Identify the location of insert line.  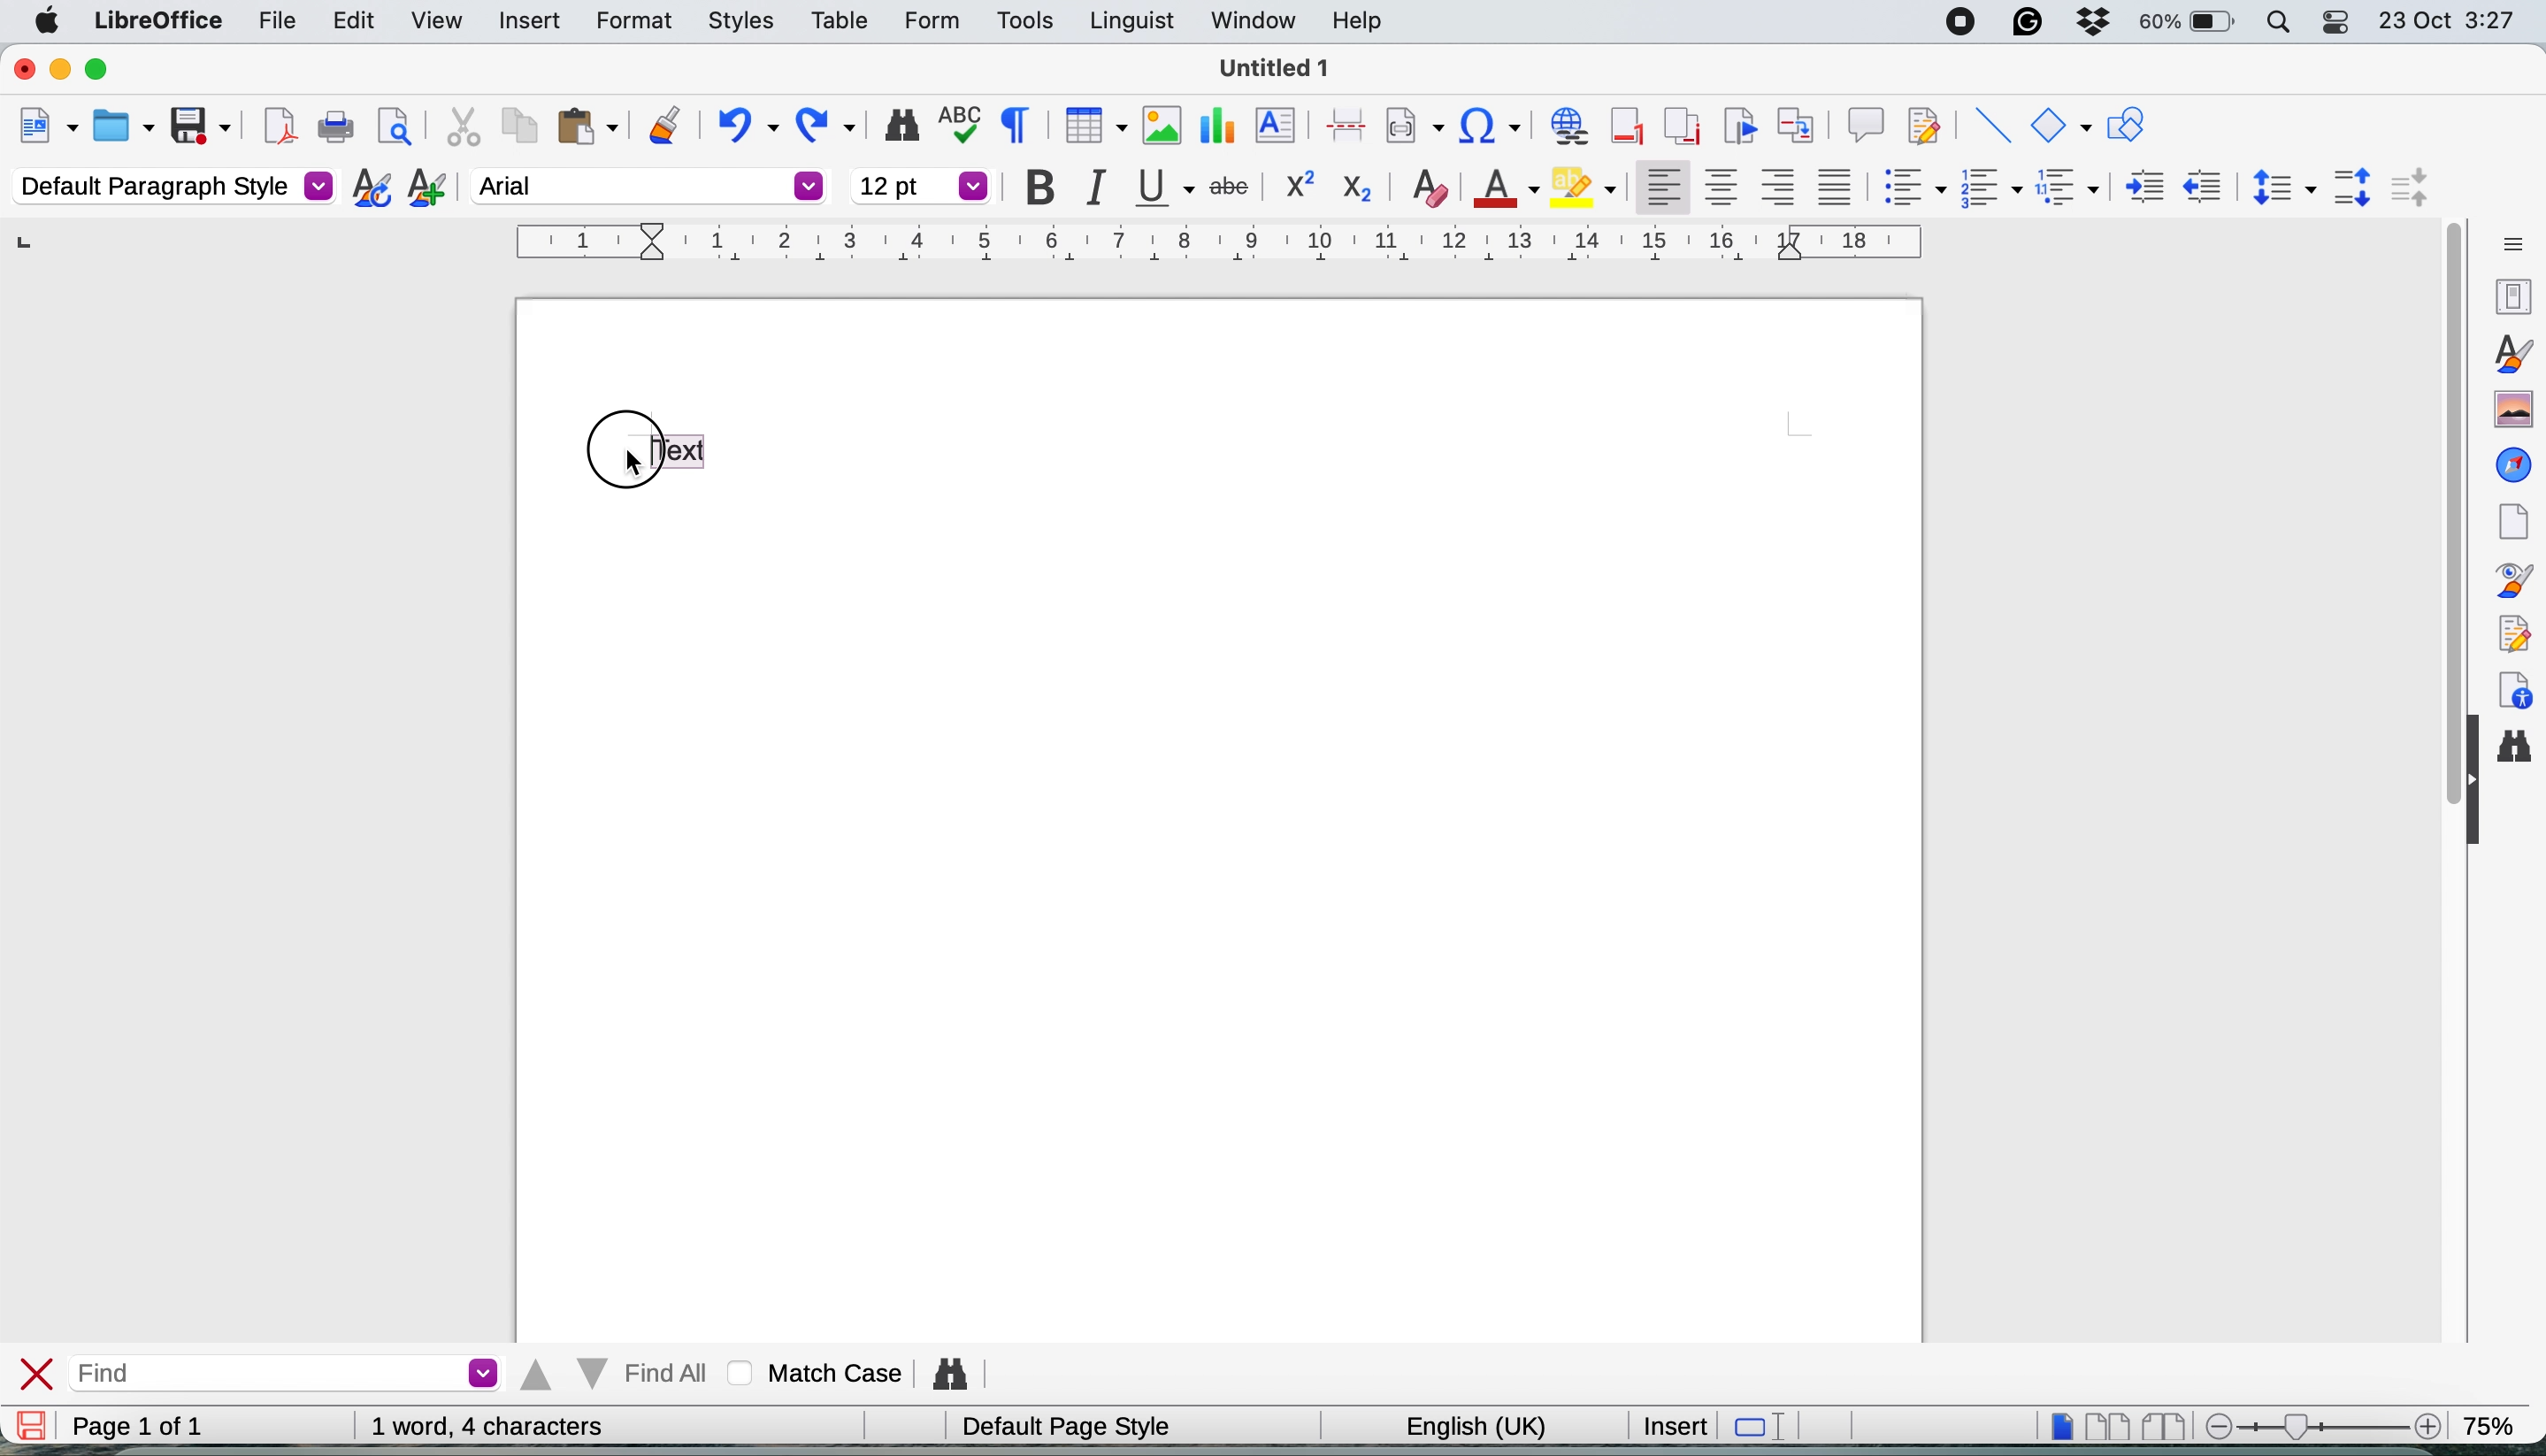
(1992, 125).